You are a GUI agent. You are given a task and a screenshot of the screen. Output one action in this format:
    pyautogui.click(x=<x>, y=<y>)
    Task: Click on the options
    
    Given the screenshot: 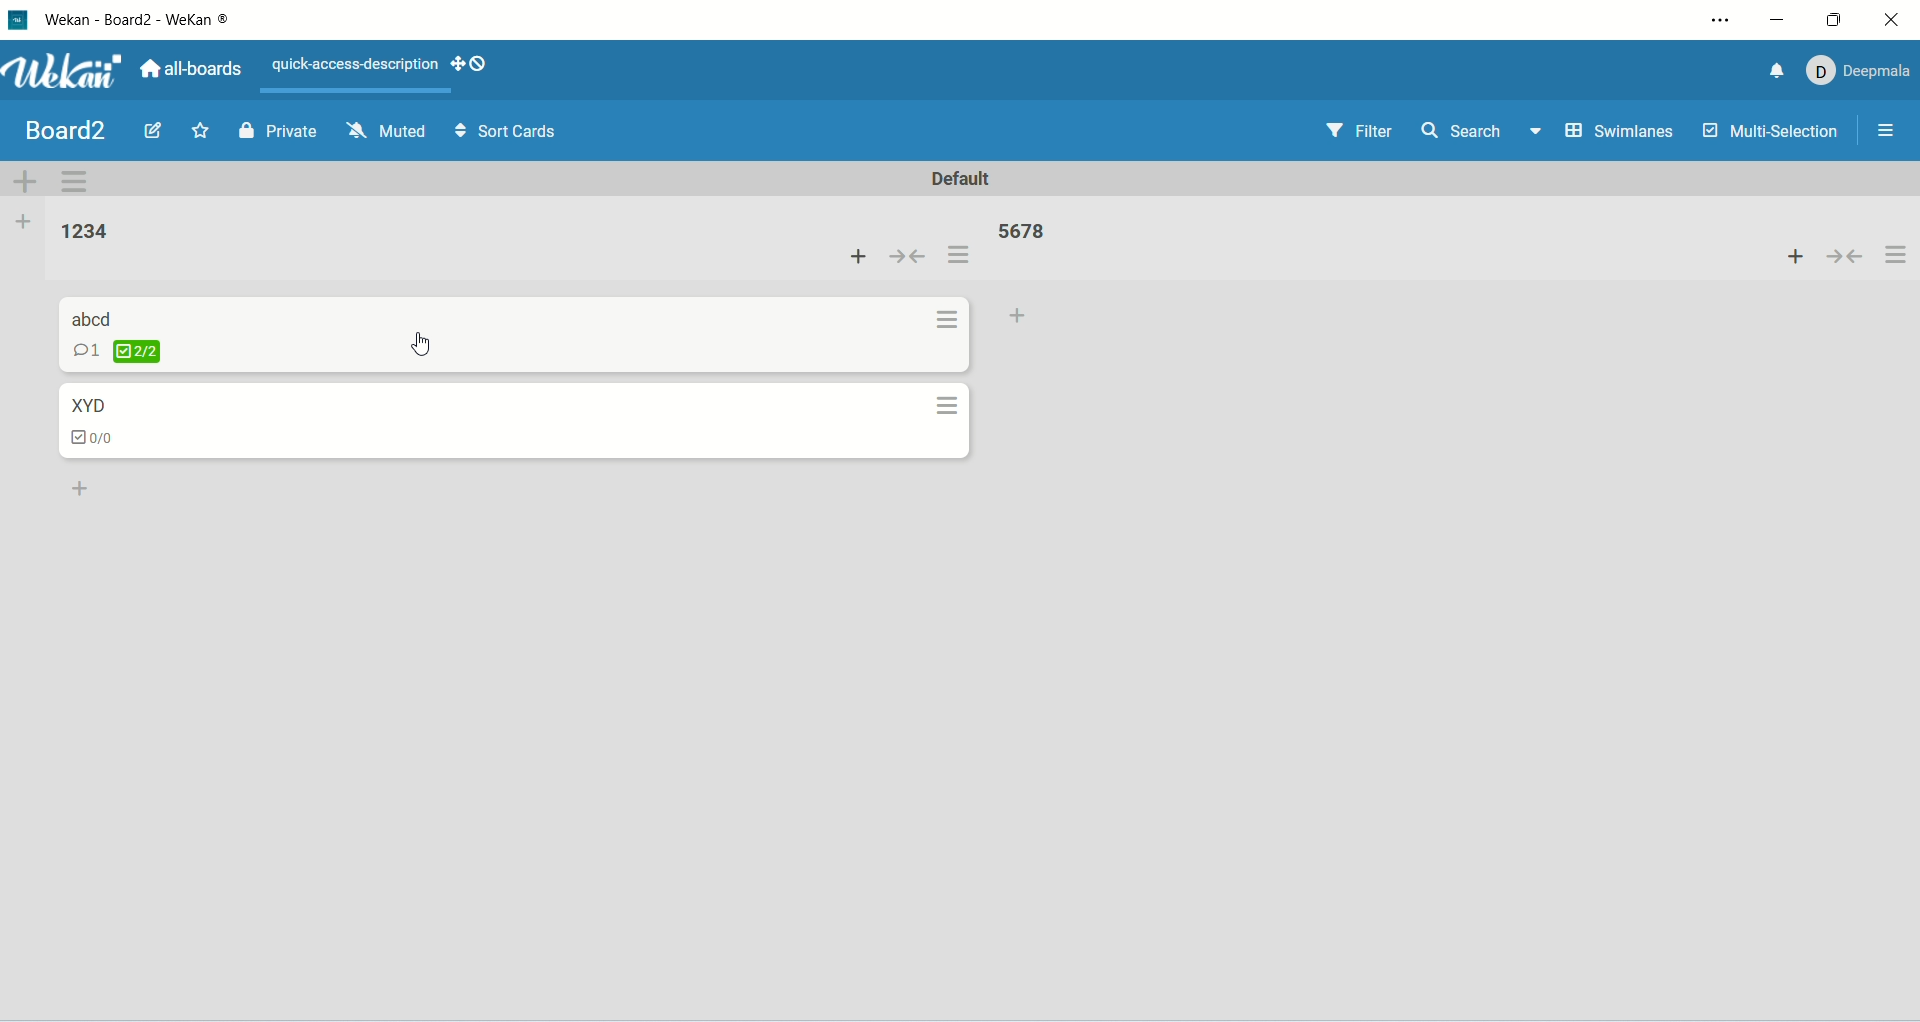 What is the action you would take?
    pyautogui.click(x=958, y=254)
    